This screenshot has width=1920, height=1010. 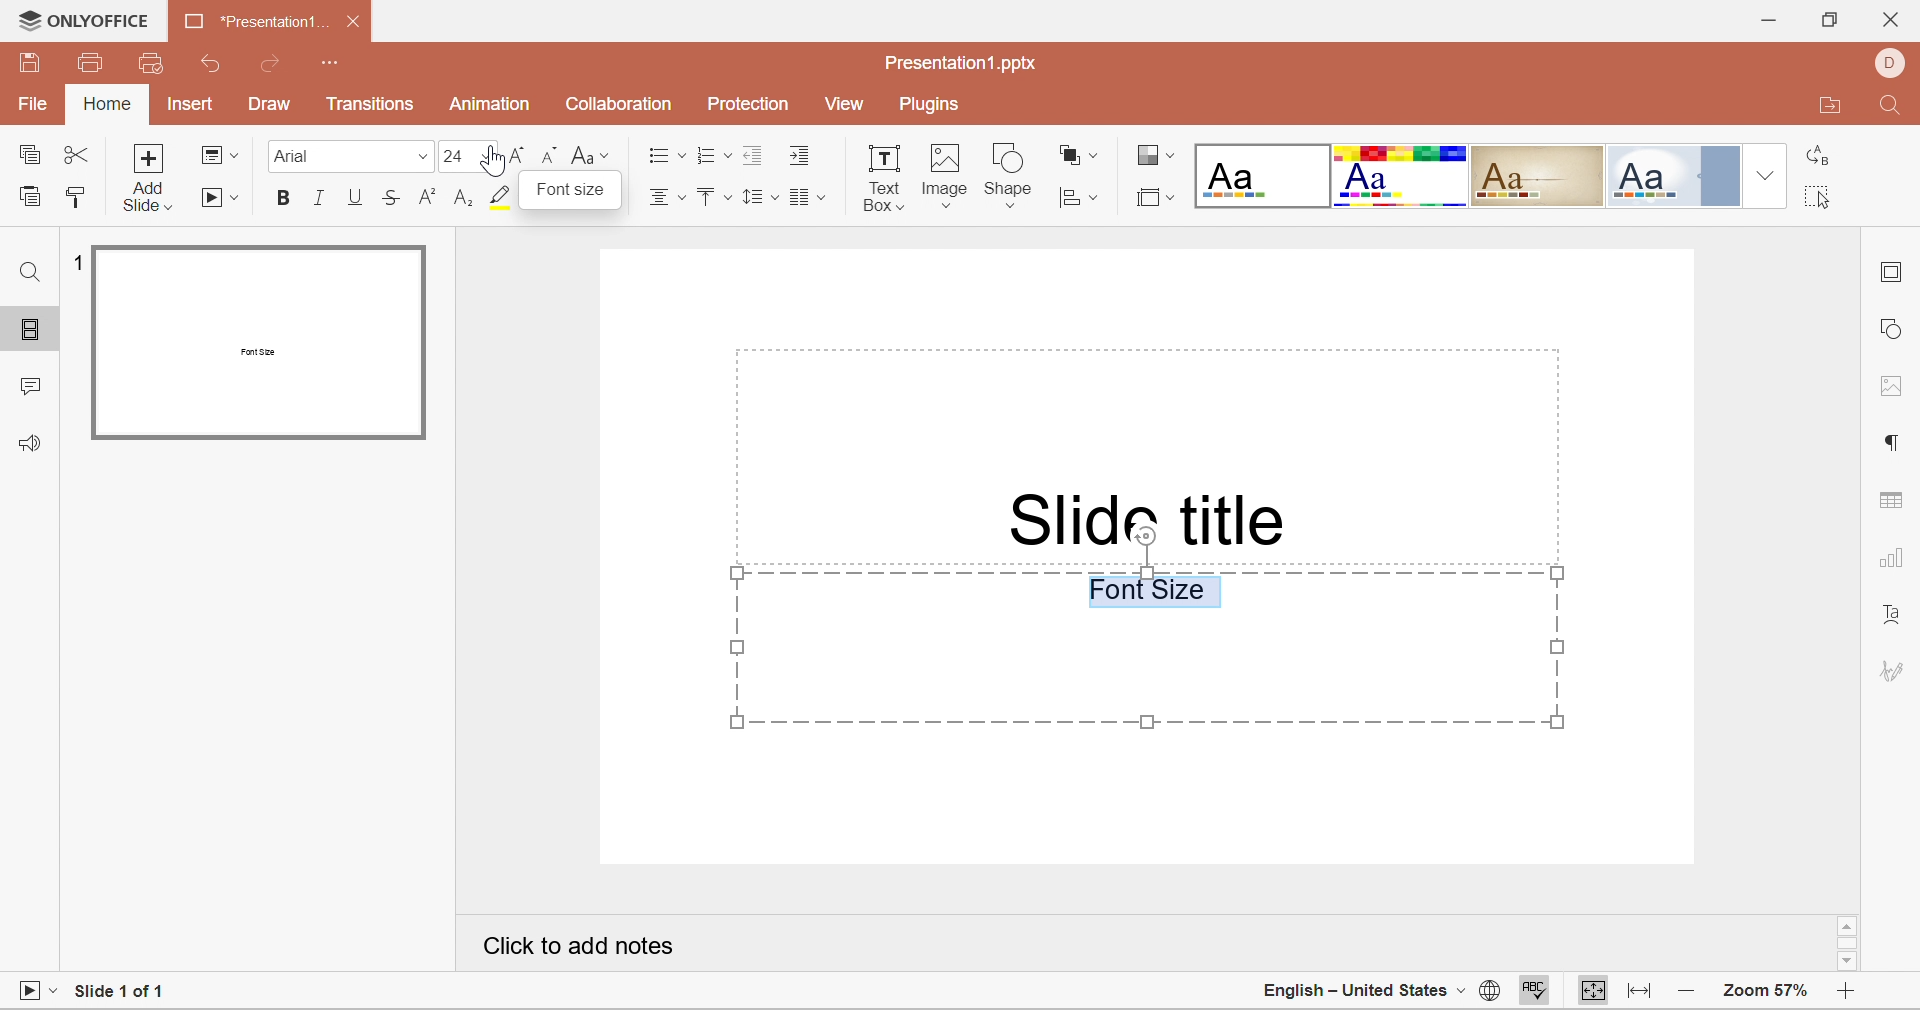 What do you see at coordinates (1850, 923) in the screenshot?
I see `Scroll Up` at bounding box center [1850, 923].